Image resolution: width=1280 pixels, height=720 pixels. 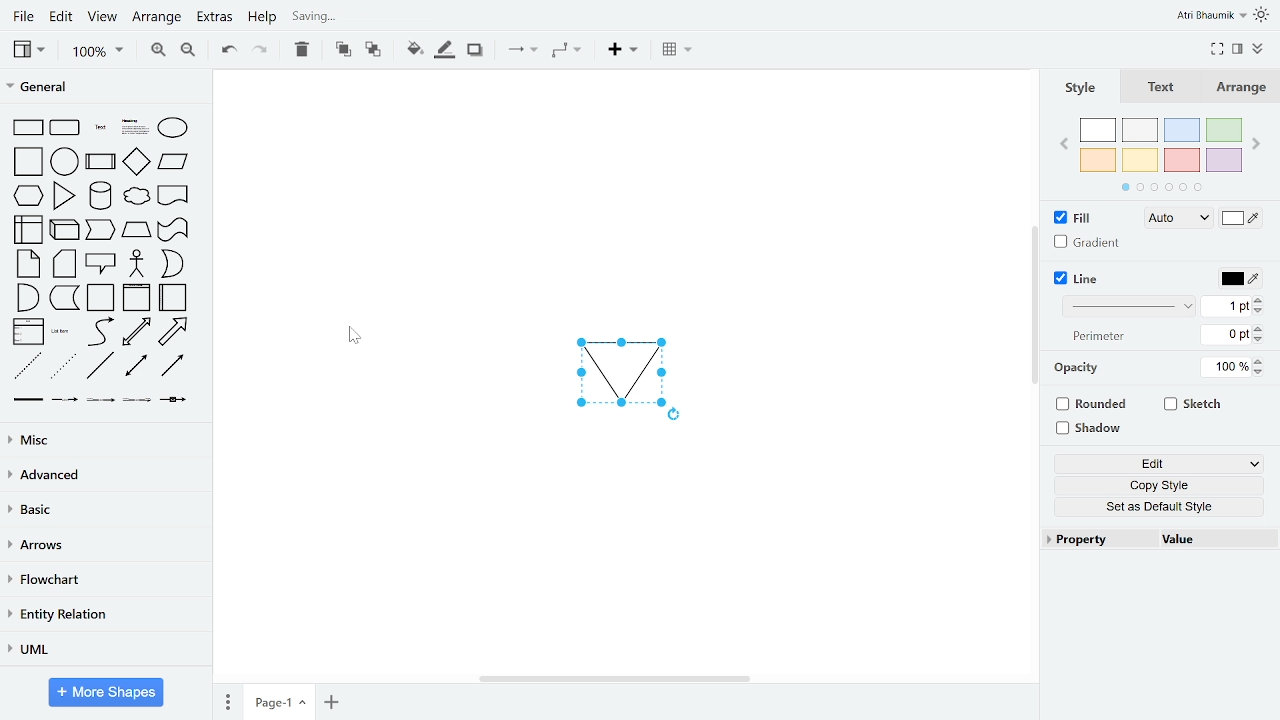 What do you see at coordinates (102, 231) in the screenshot?
I see `step` at bounding box center [102, 231].